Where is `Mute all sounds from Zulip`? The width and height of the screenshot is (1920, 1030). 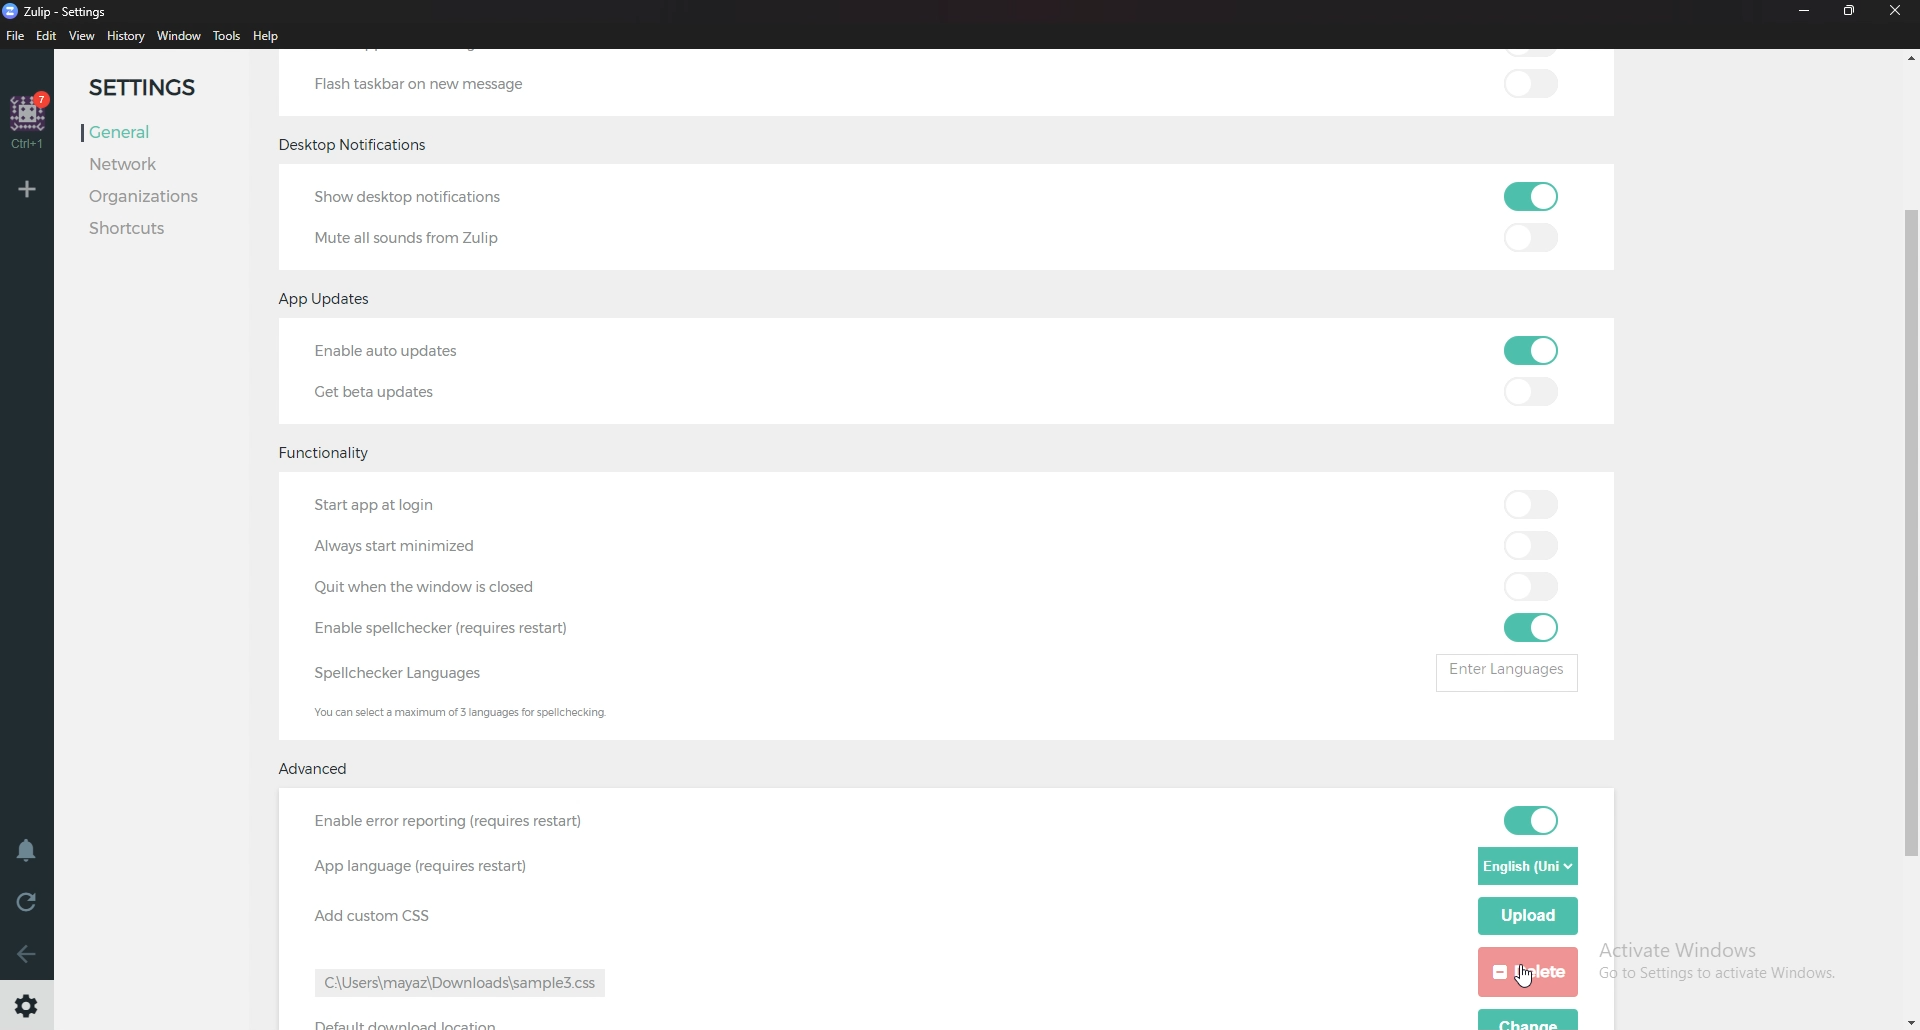 Mute all sounds from Zulip is located at coordinates (406, 238).